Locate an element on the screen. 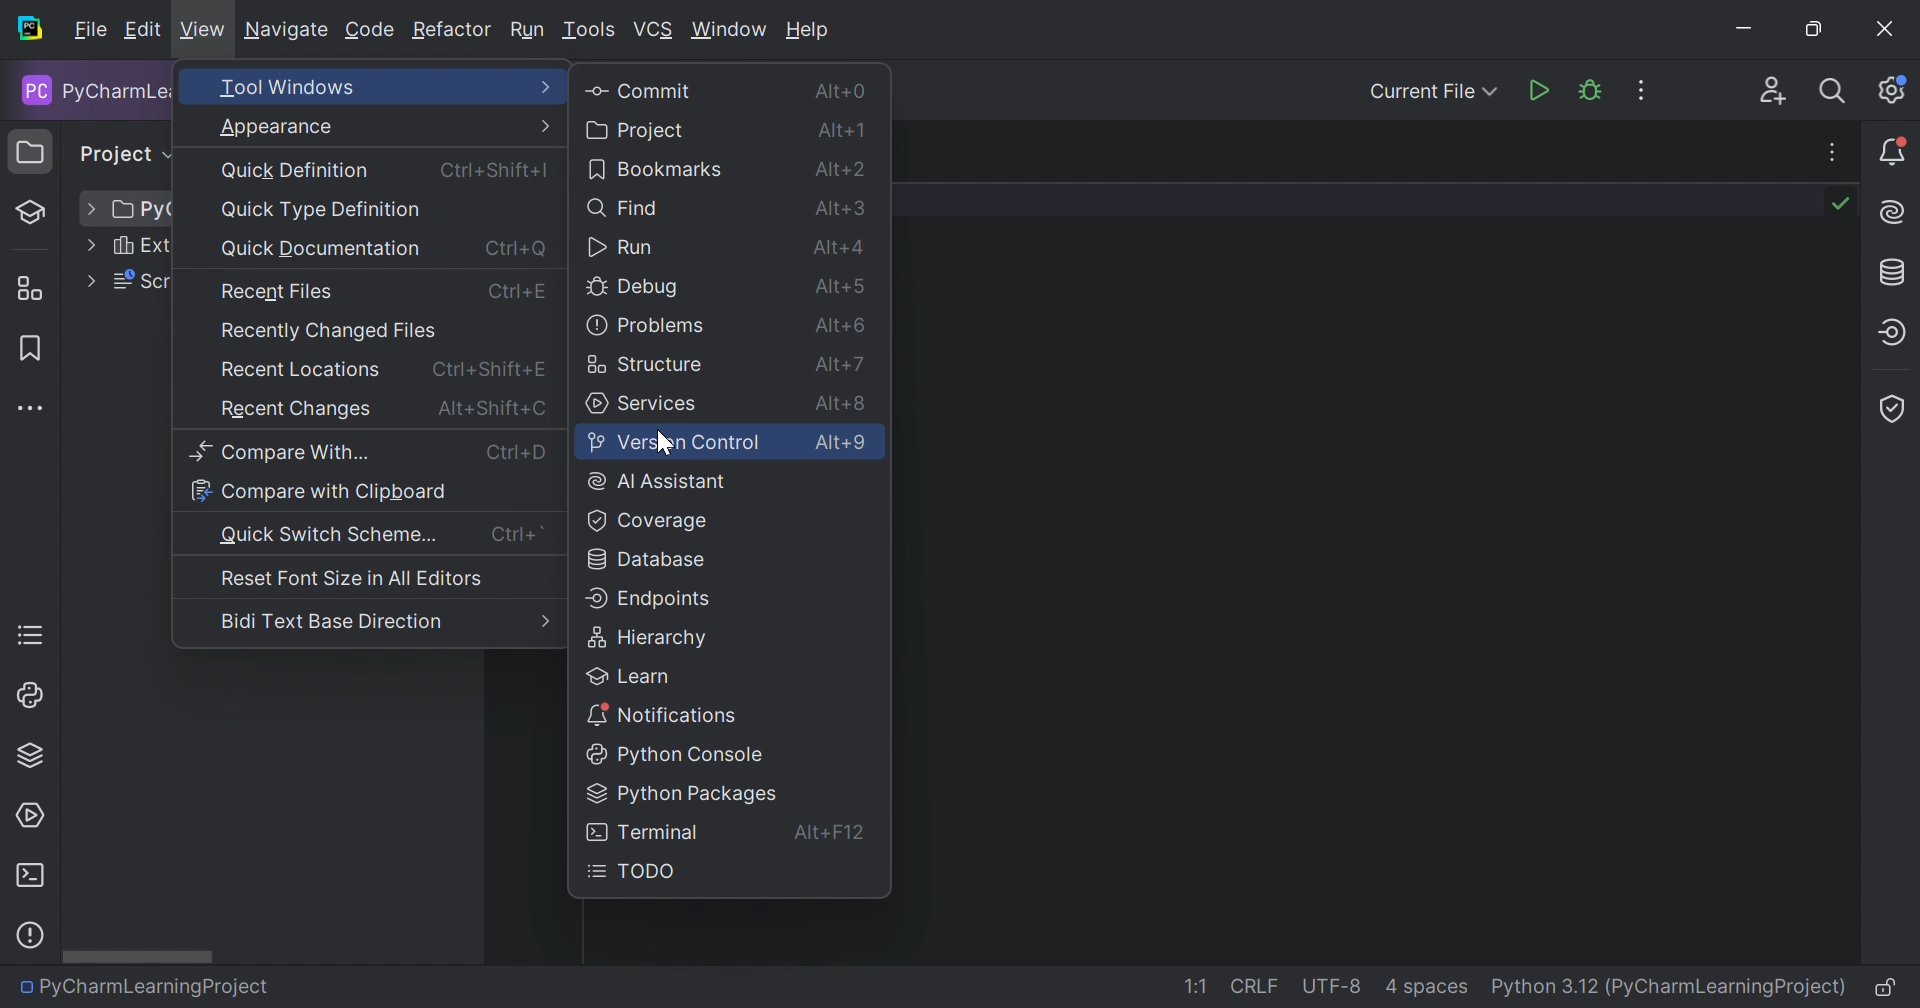  1:1 is located at coordinates (1193, 987).